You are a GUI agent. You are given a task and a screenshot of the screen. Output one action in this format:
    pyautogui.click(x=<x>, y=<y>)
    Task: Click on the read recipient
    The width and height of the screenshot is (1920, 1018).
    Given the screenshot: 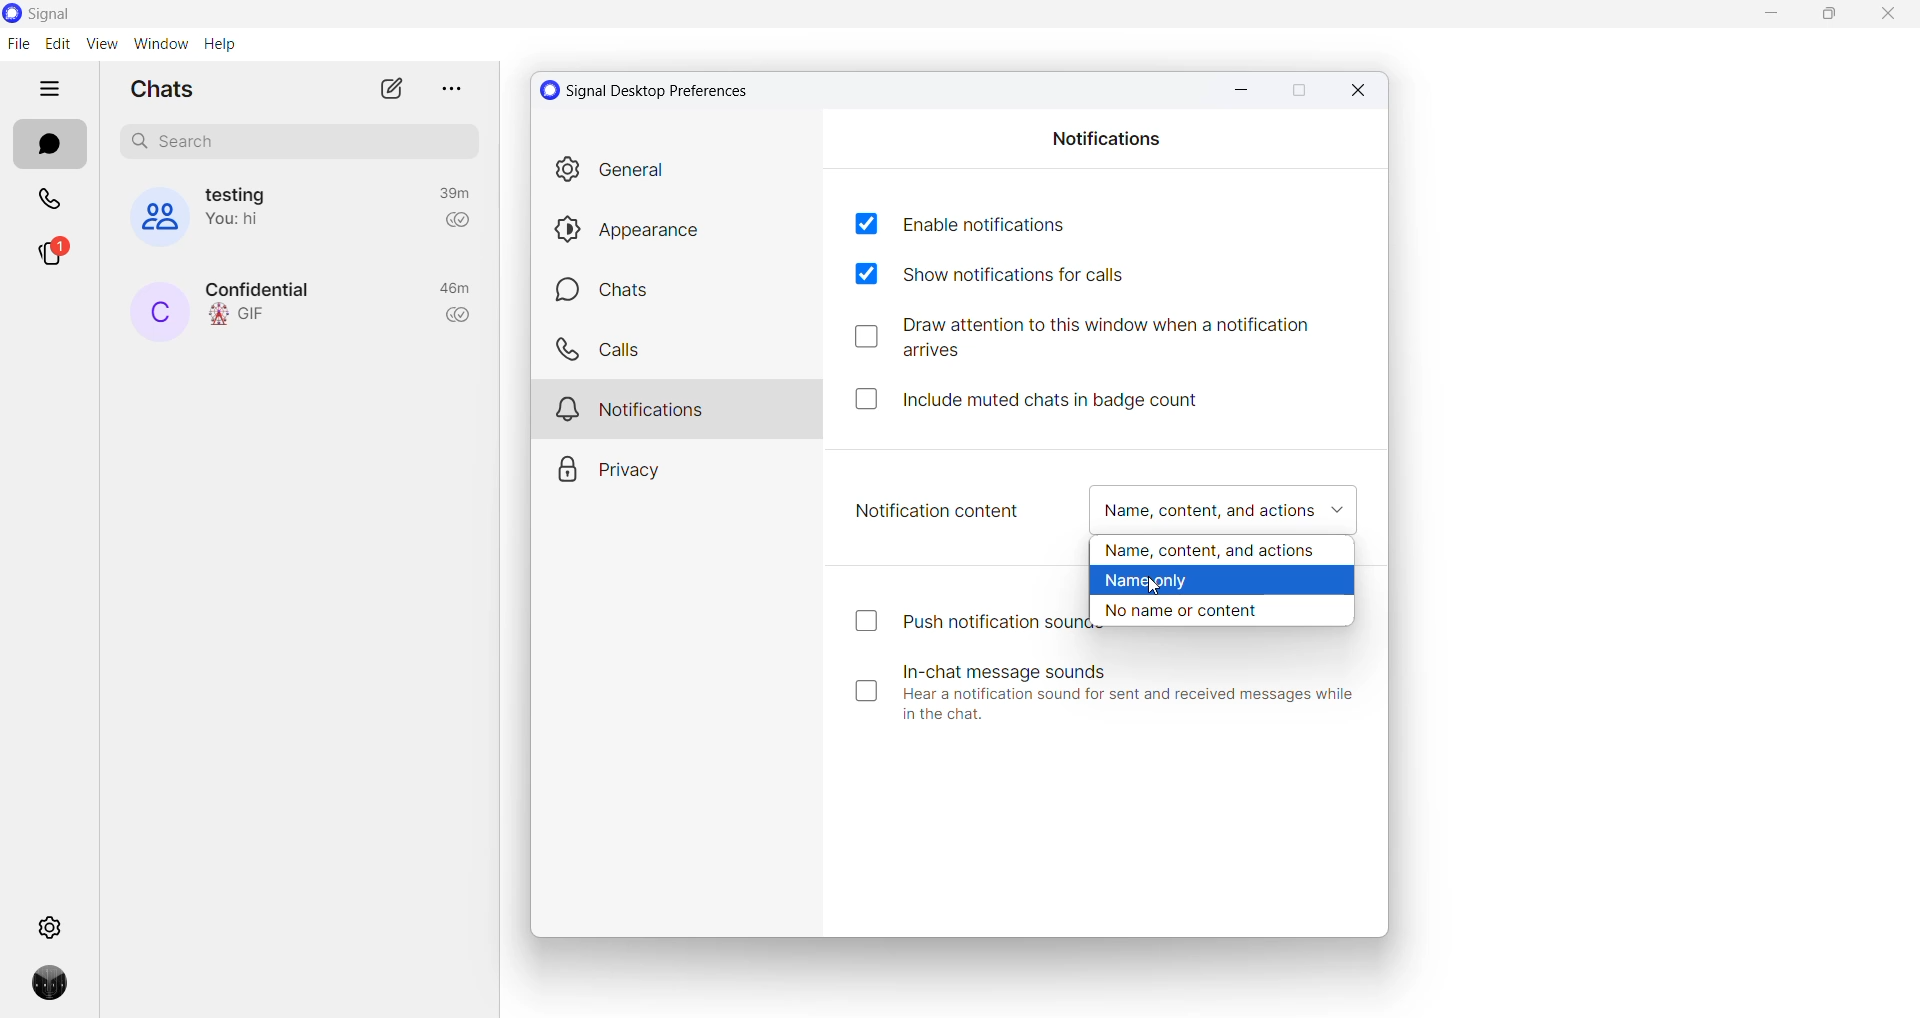 What is the action you would take?
    pyautogui.click(x=460, y=317)
    